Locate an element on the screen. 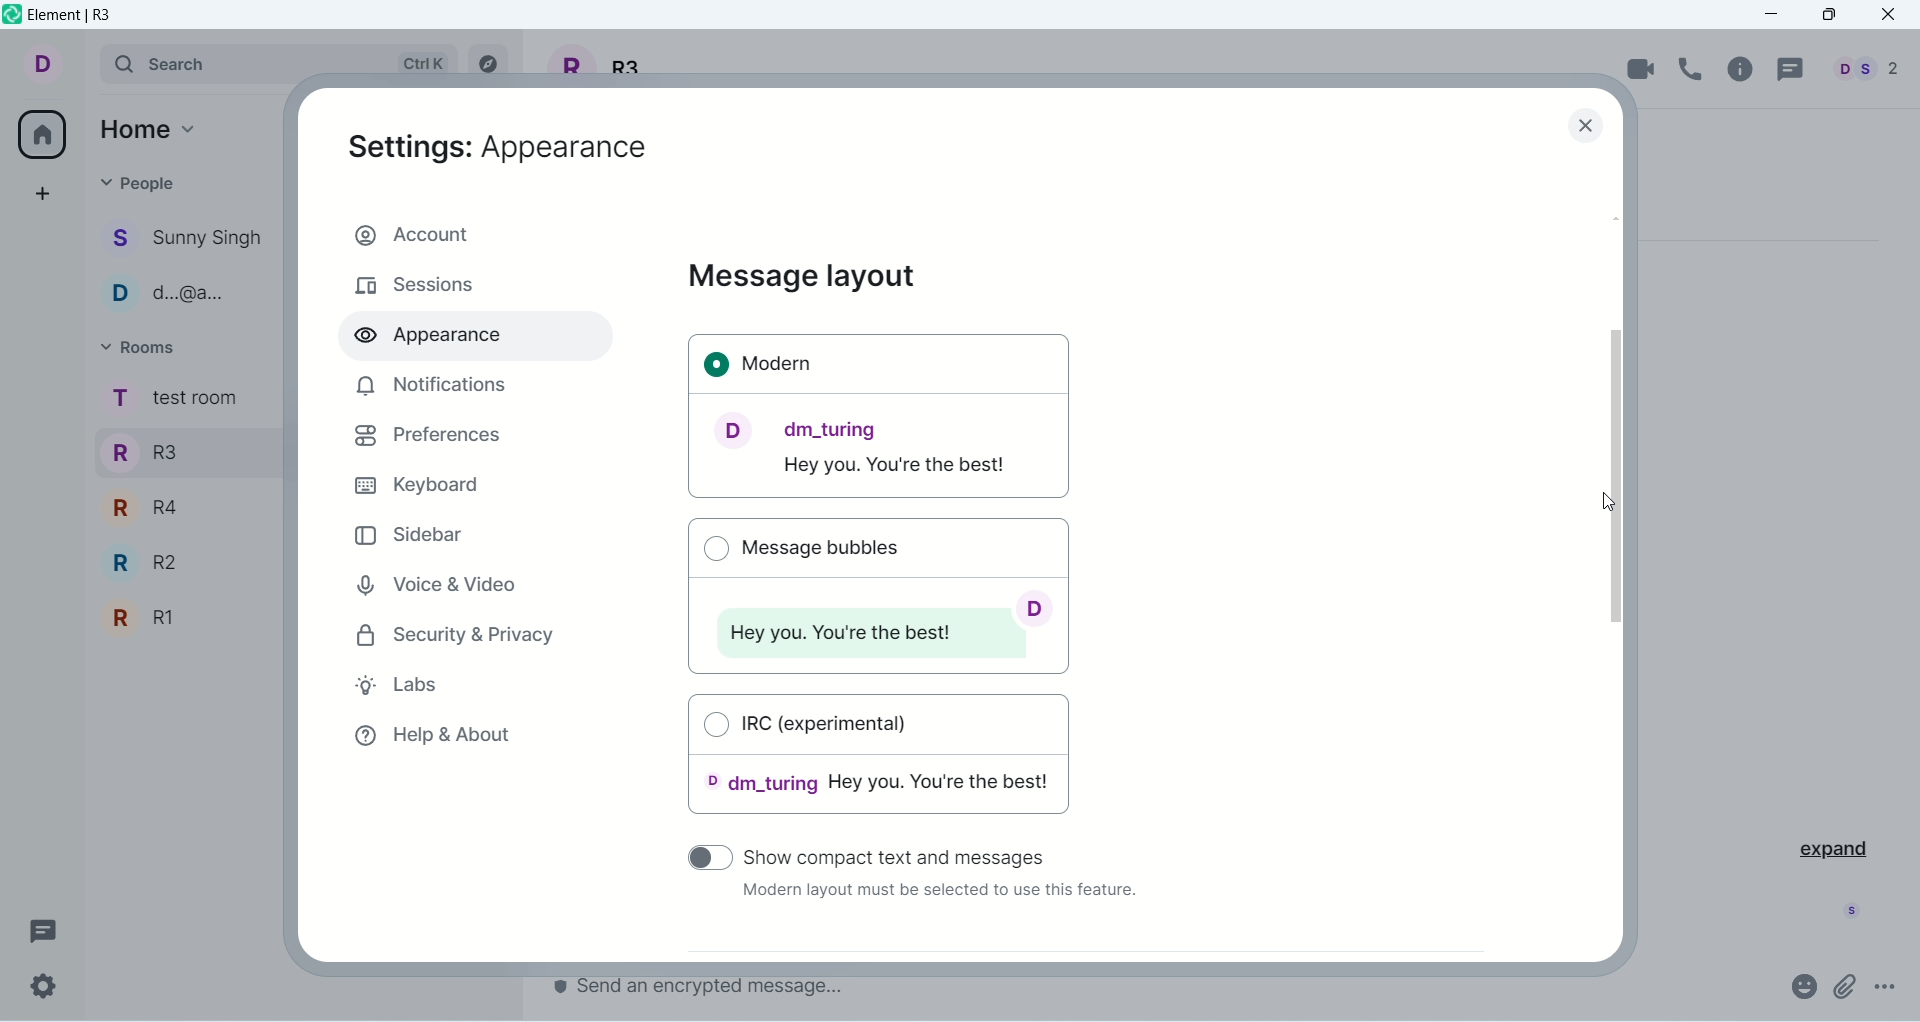 Image resolution: width=1920 pixels, height=1022 pixels. sidebar is located at coordinates (412, 534).